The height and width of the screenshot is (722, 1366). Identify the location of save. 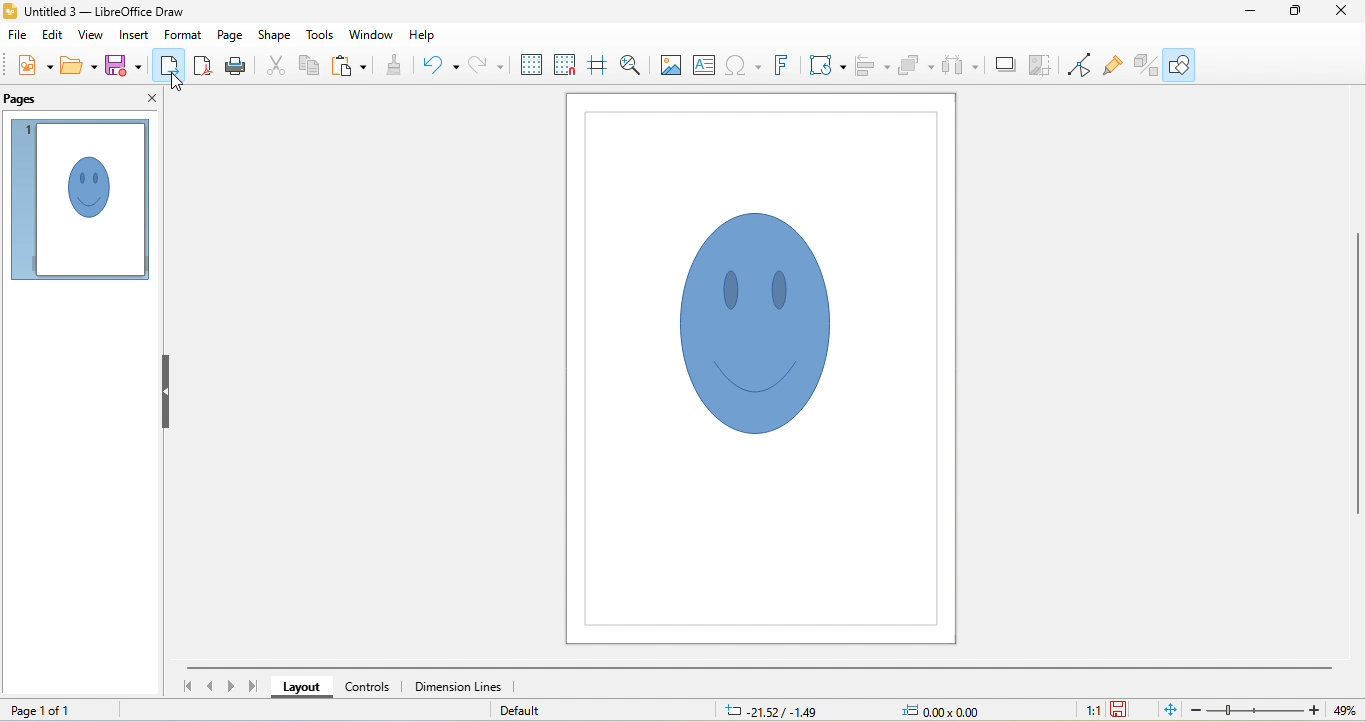
(1121, 709).